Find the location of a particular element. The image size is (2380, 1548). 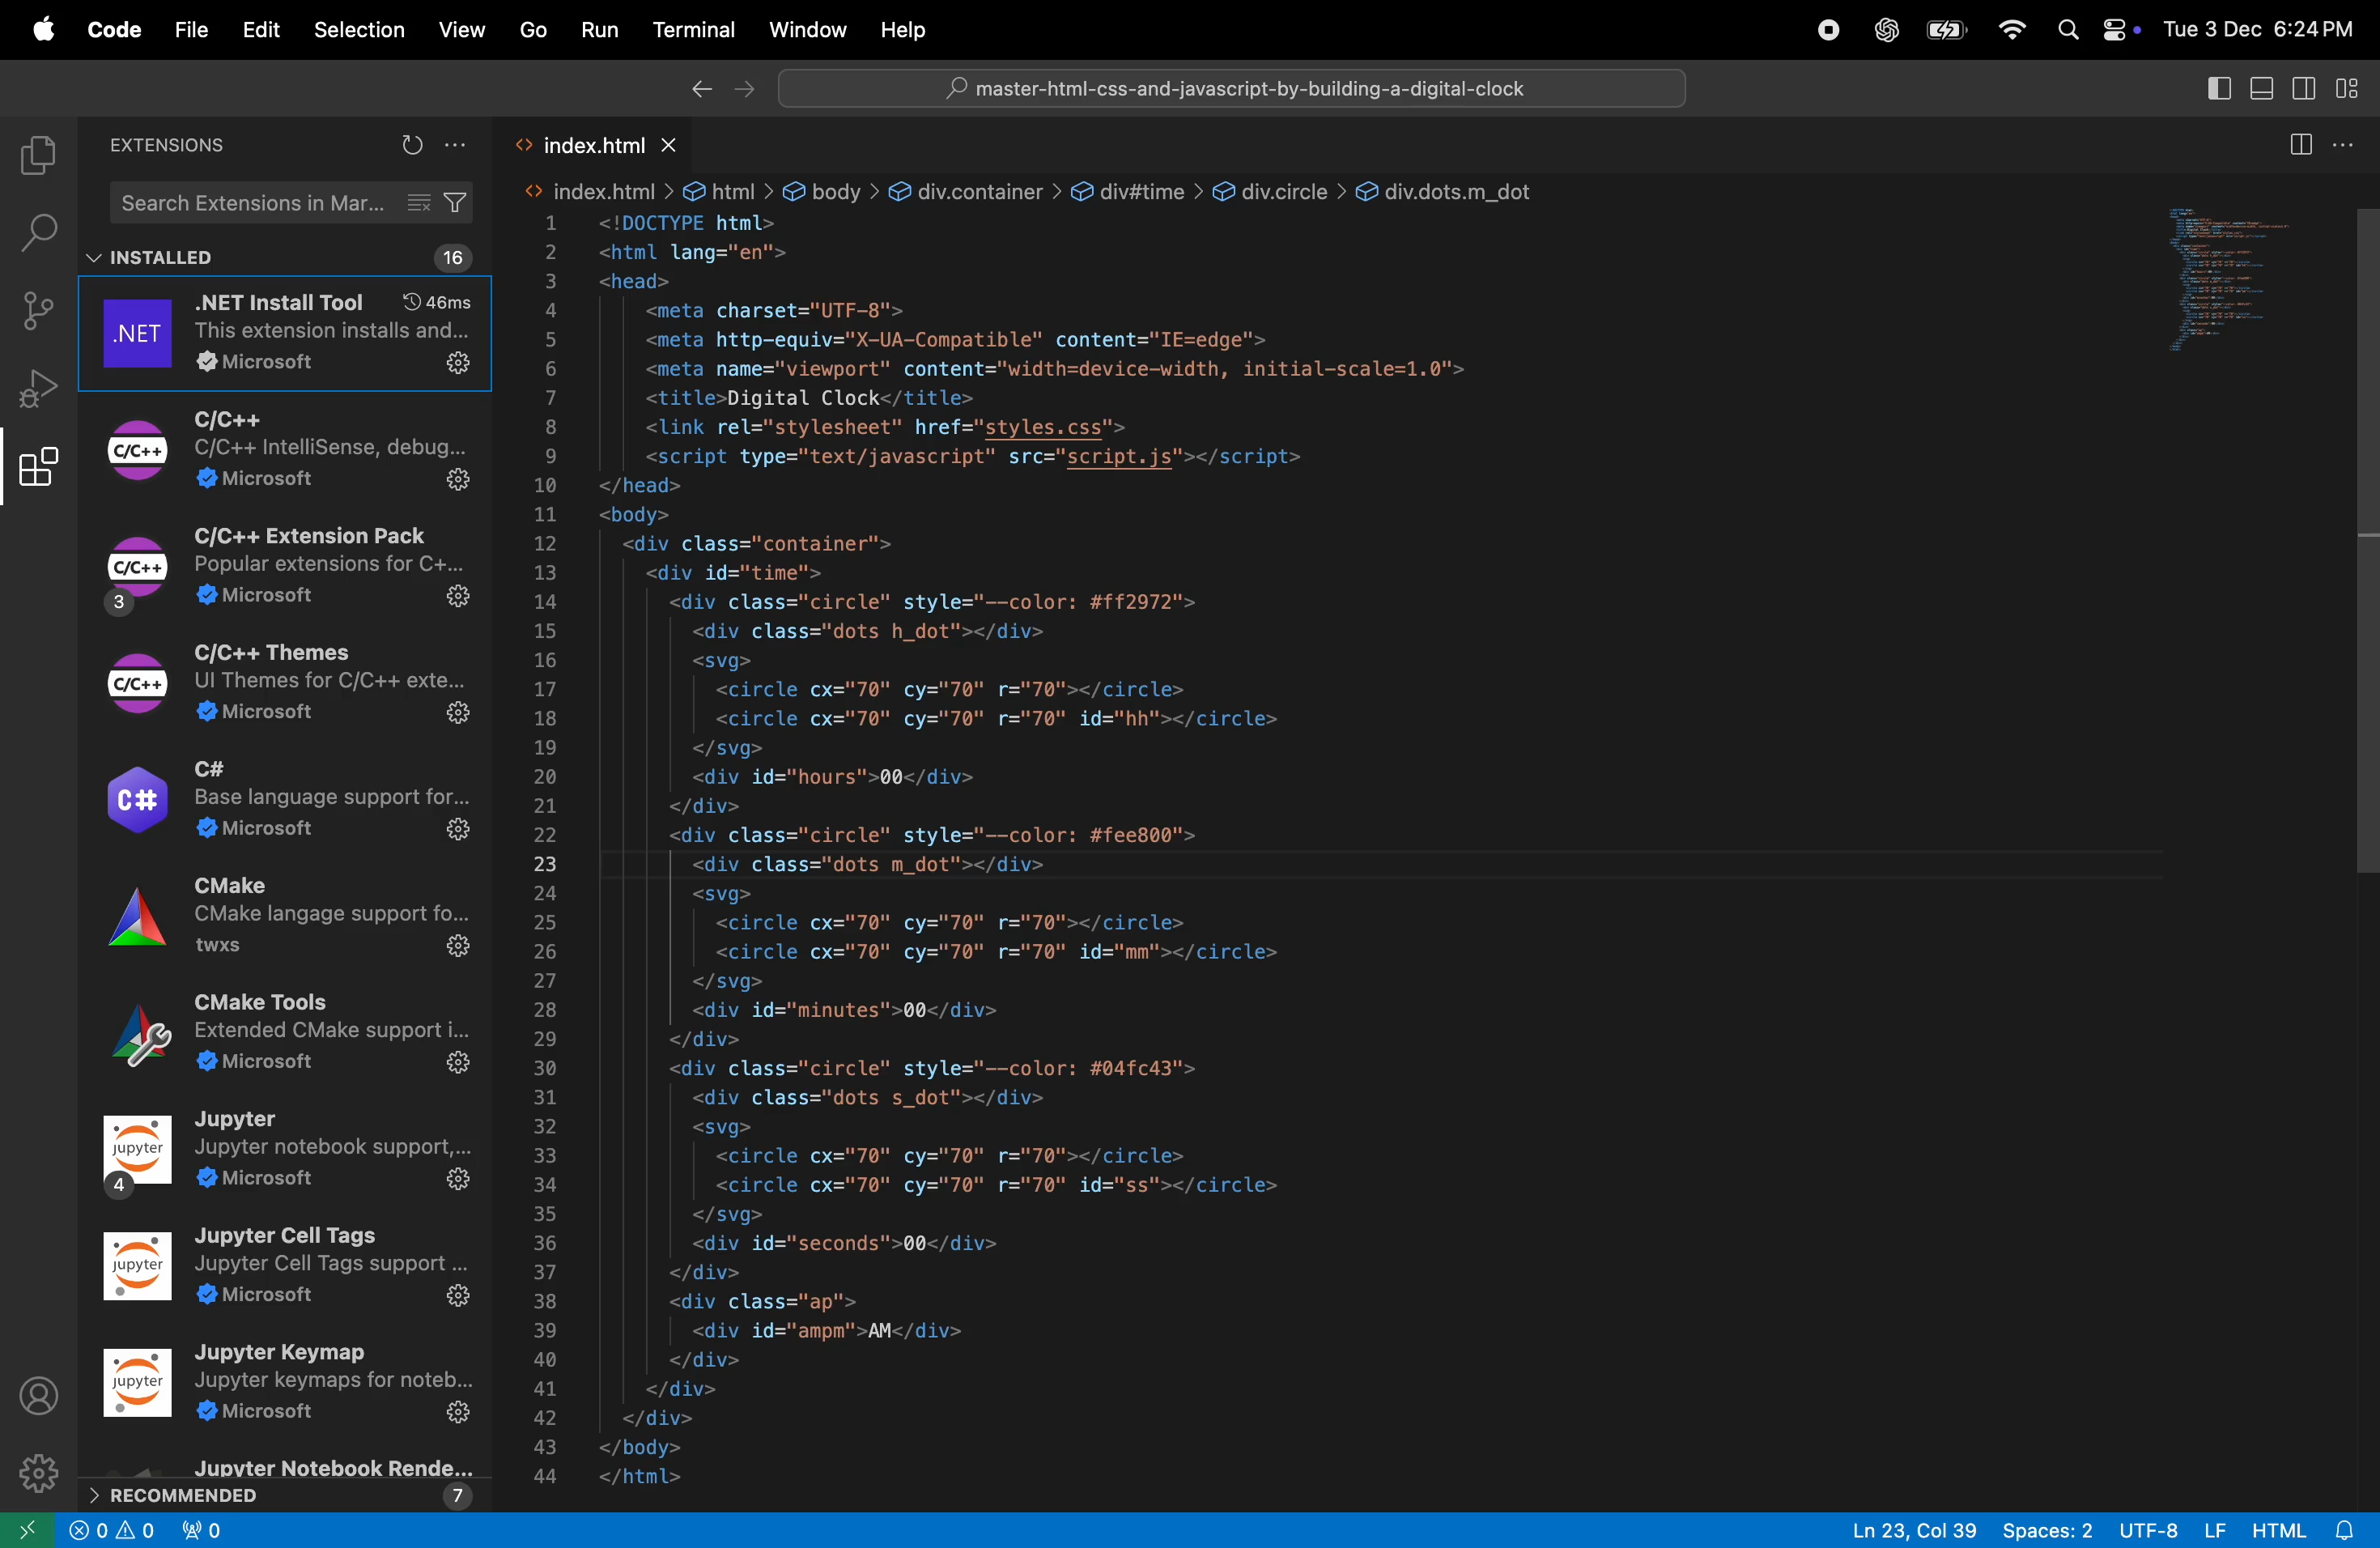

profile is located at coordinates (35, 1393).